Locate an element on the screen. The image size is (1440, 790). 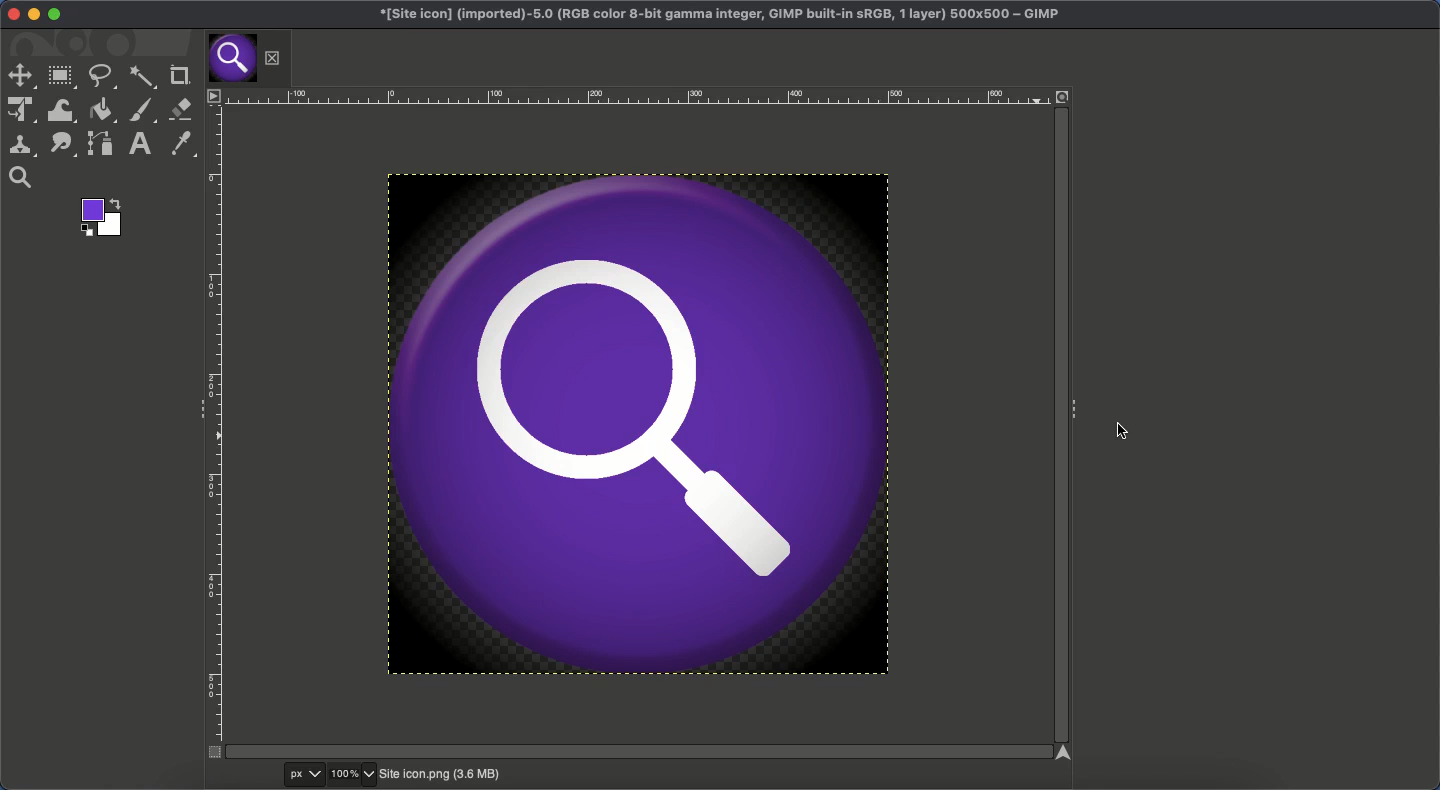
Color is located at coordinates (99, 217).